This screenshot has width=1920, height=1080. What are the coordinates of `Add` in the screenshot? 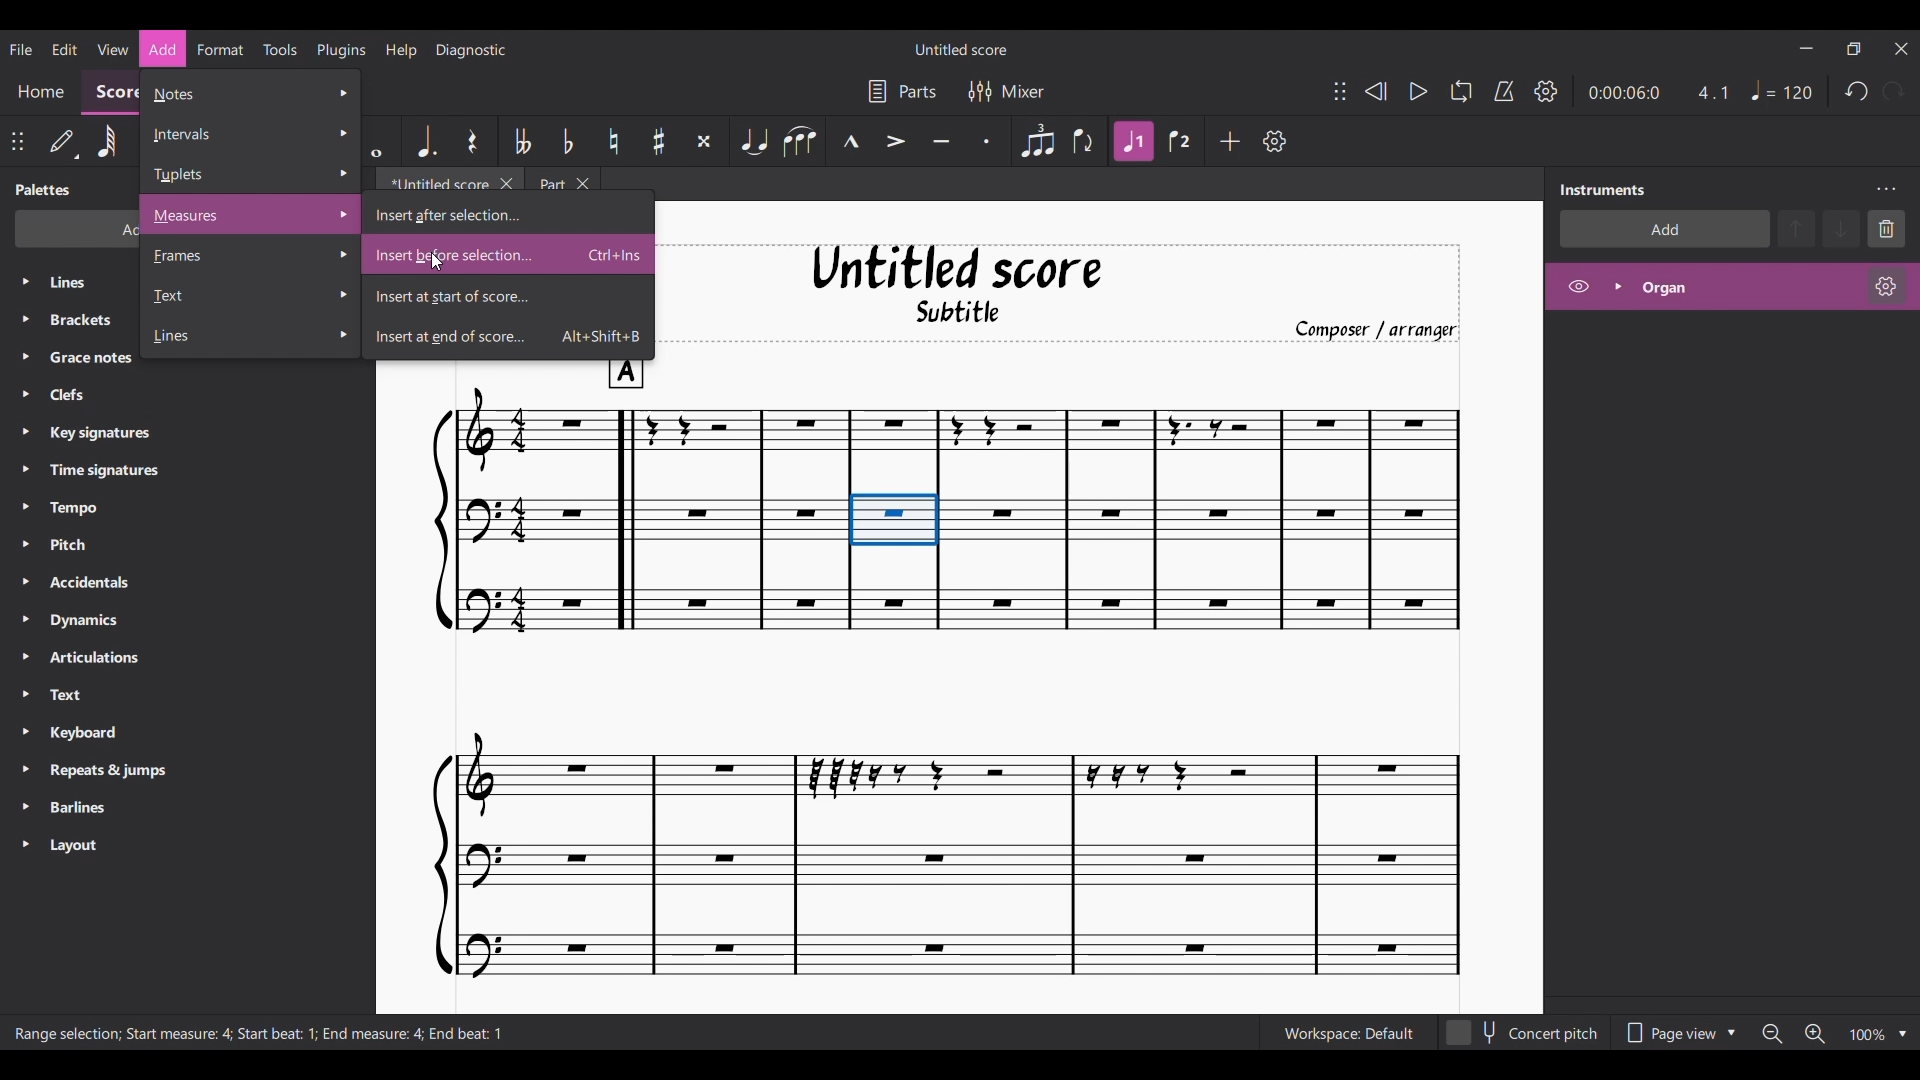 It's located at (1230, 141).